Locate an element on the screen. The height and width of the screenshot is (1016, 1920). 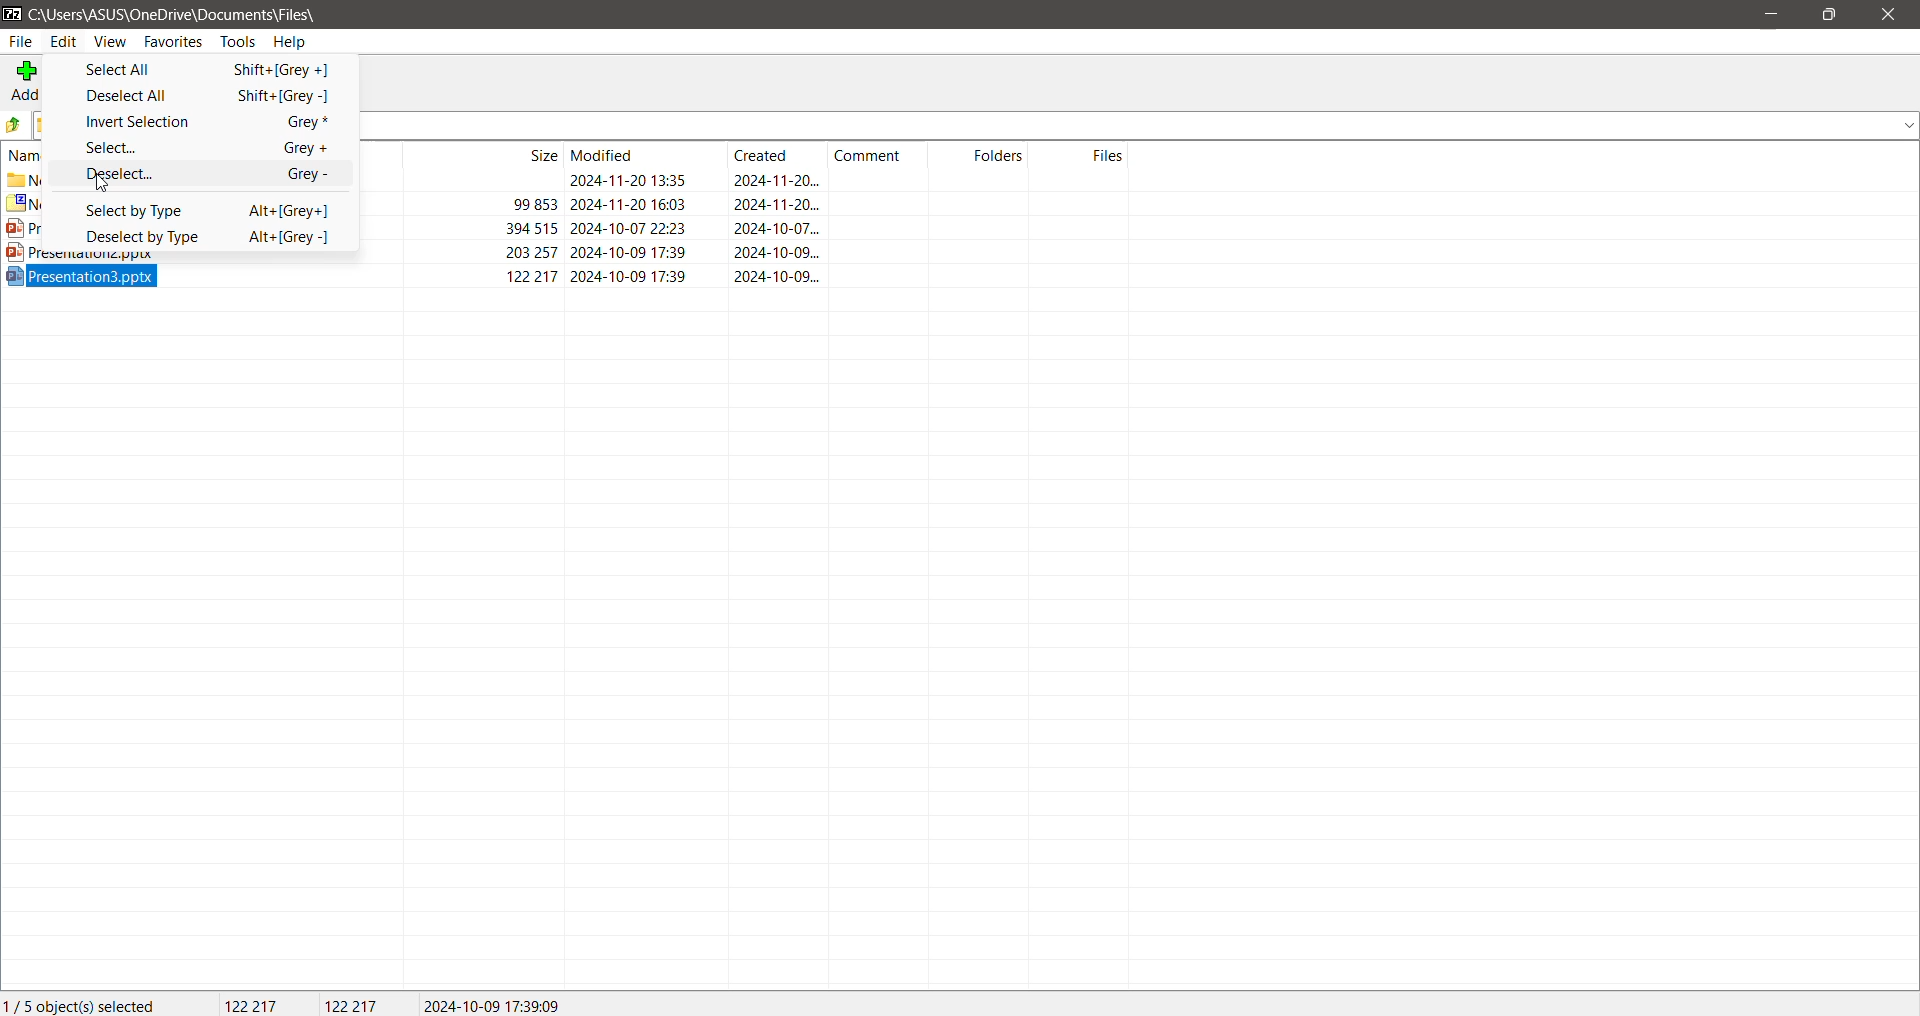
new folder is located at coordinates (744, 180).